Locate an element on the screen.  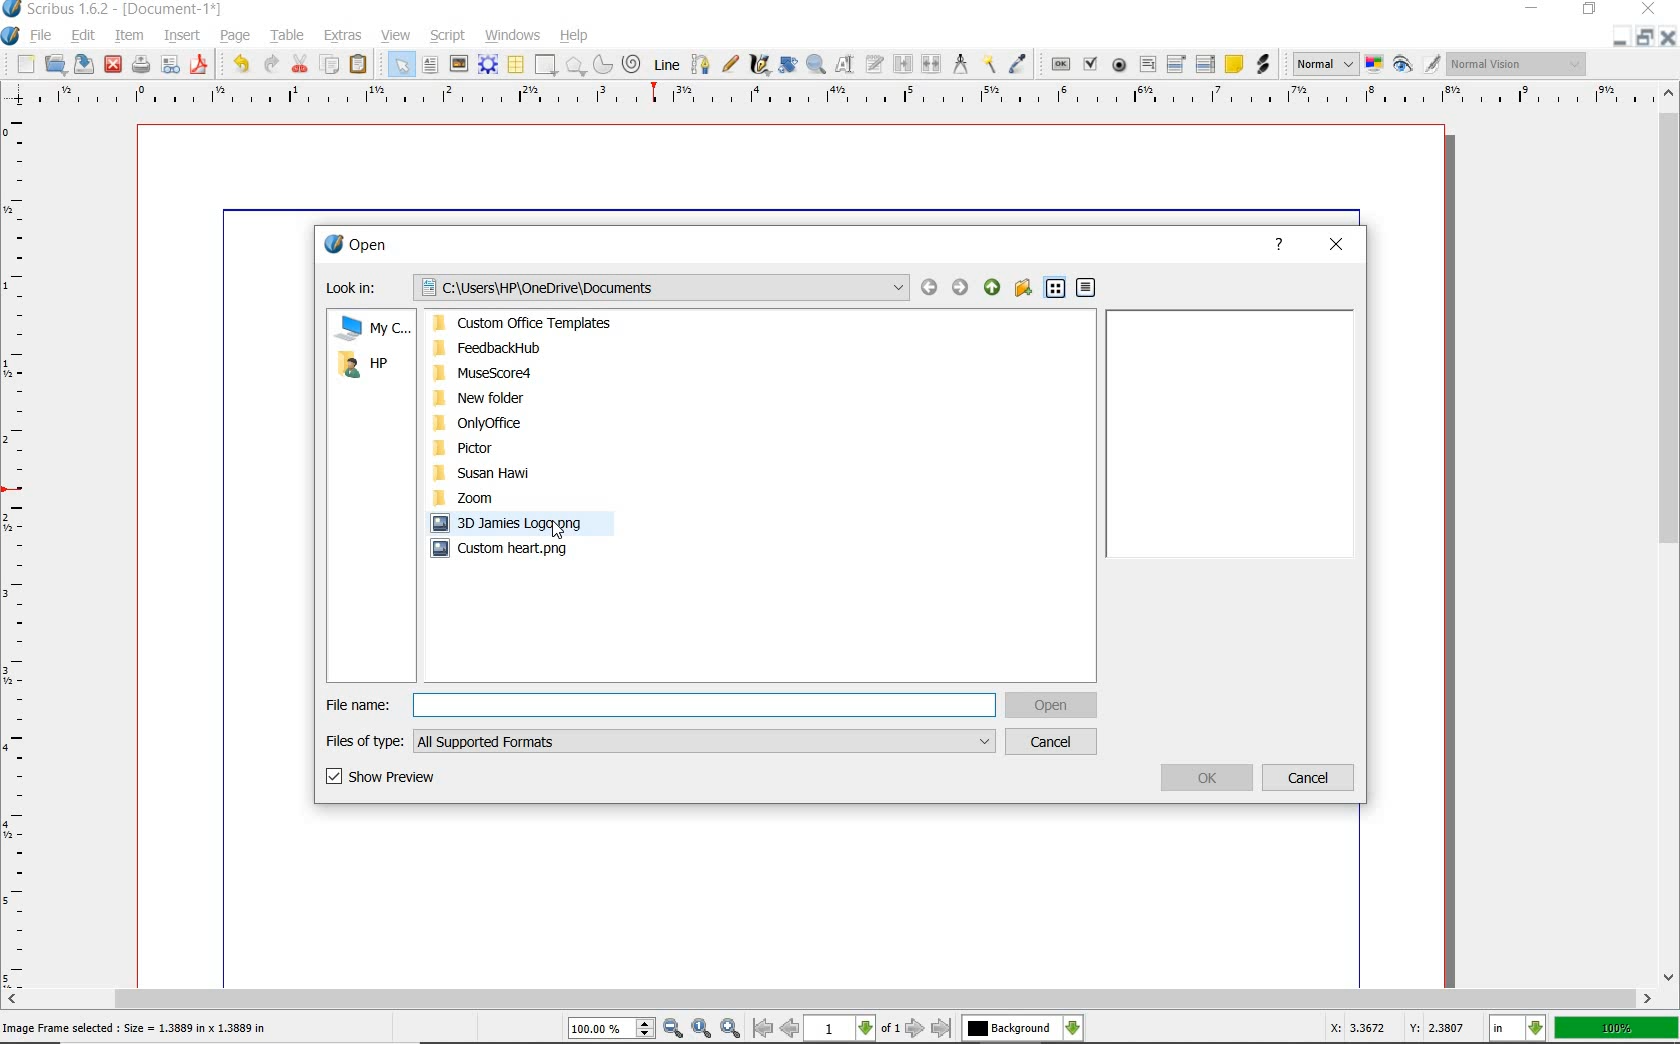
scrollbar is located at coordinates (831, 998).